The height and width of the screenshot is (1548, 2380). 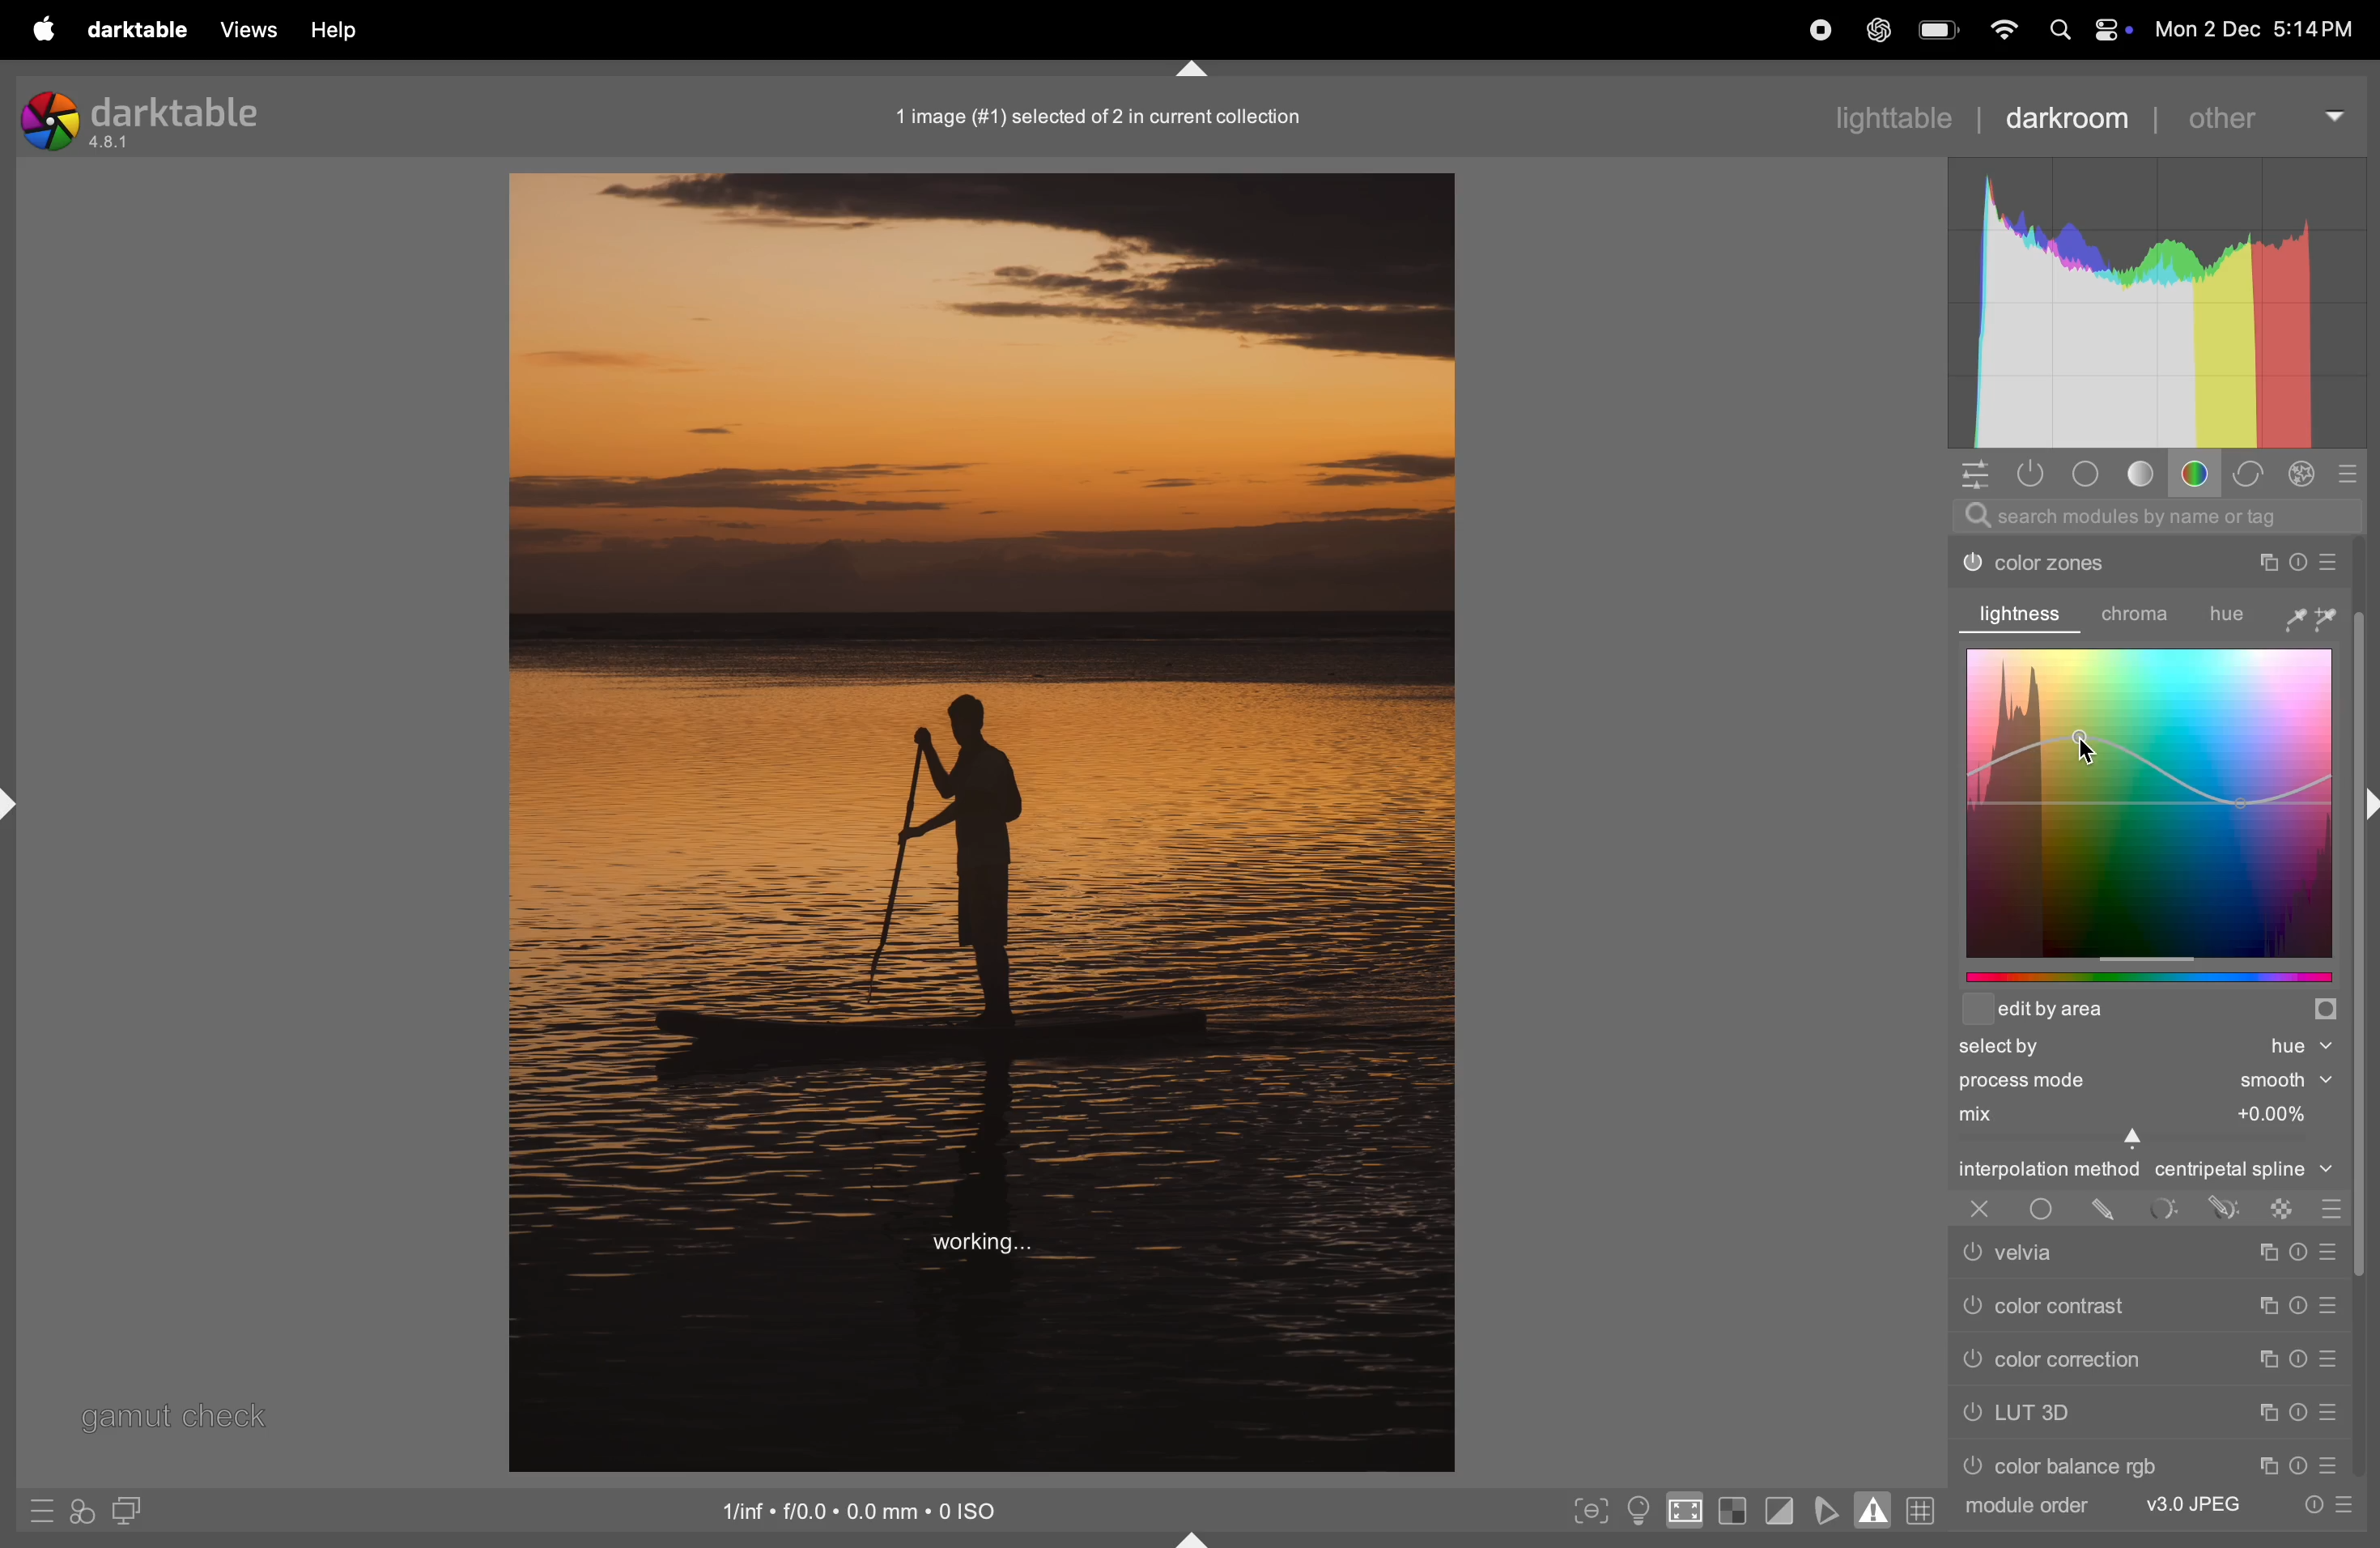 I want to click on toggle gaamut checking, so click(x=1870, y=1508).